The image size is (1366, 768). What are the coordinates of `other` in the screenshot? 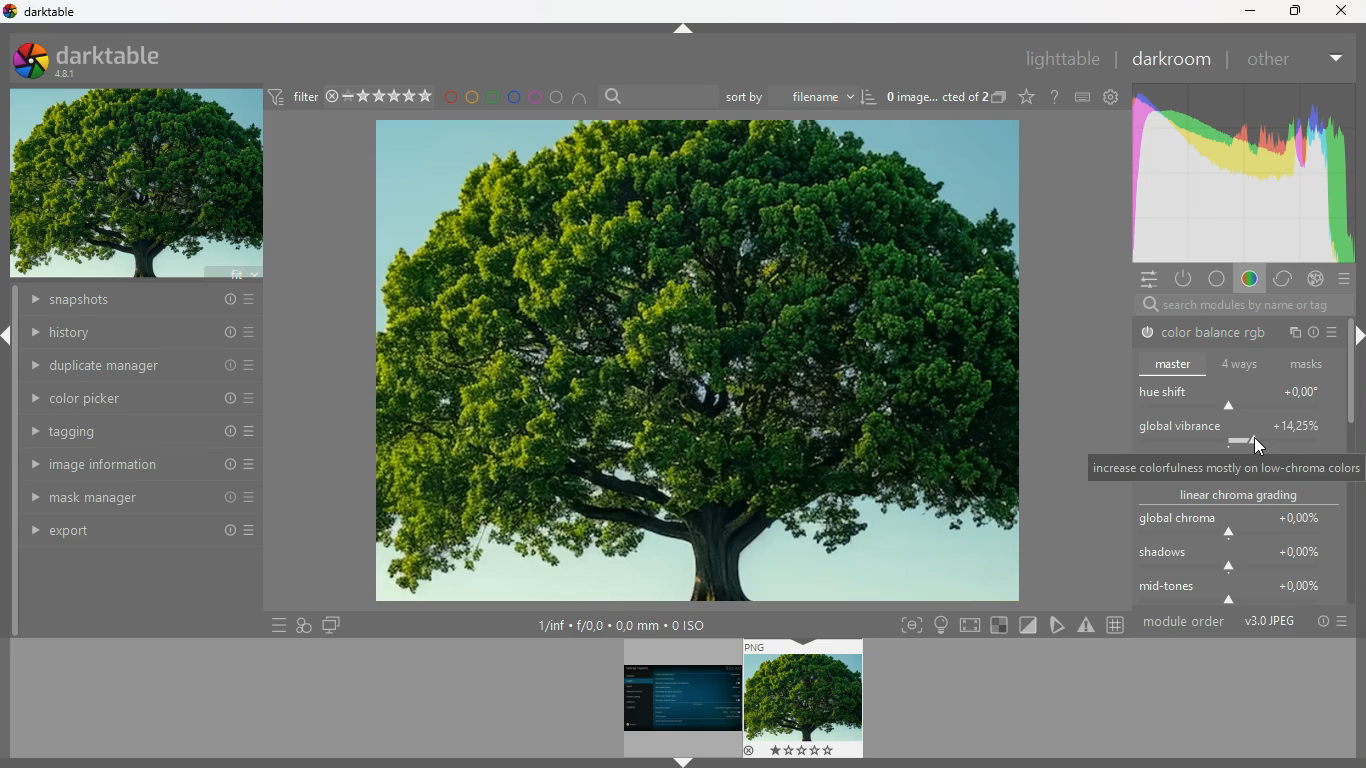 It's located at (1267, 60).